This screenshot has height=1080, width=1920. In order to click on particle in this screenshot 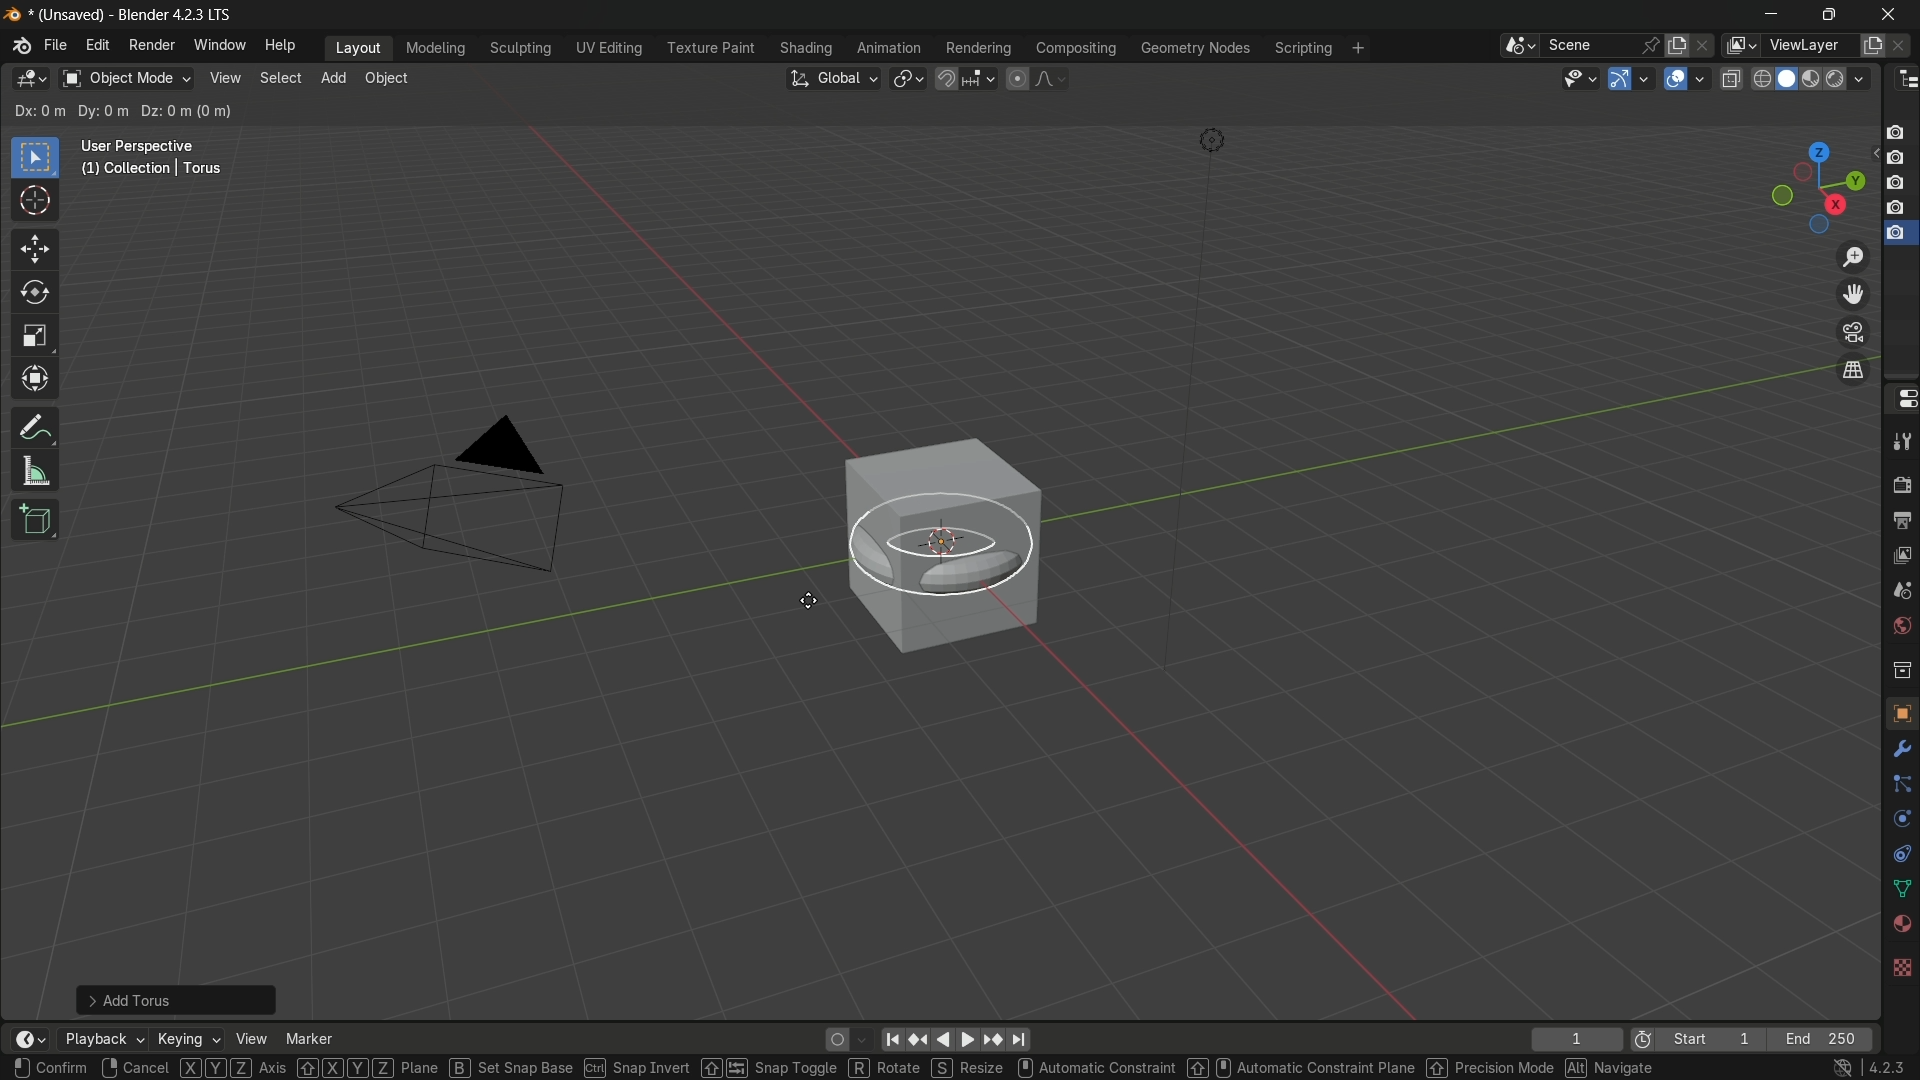, I will do `click(1900, 786)`.